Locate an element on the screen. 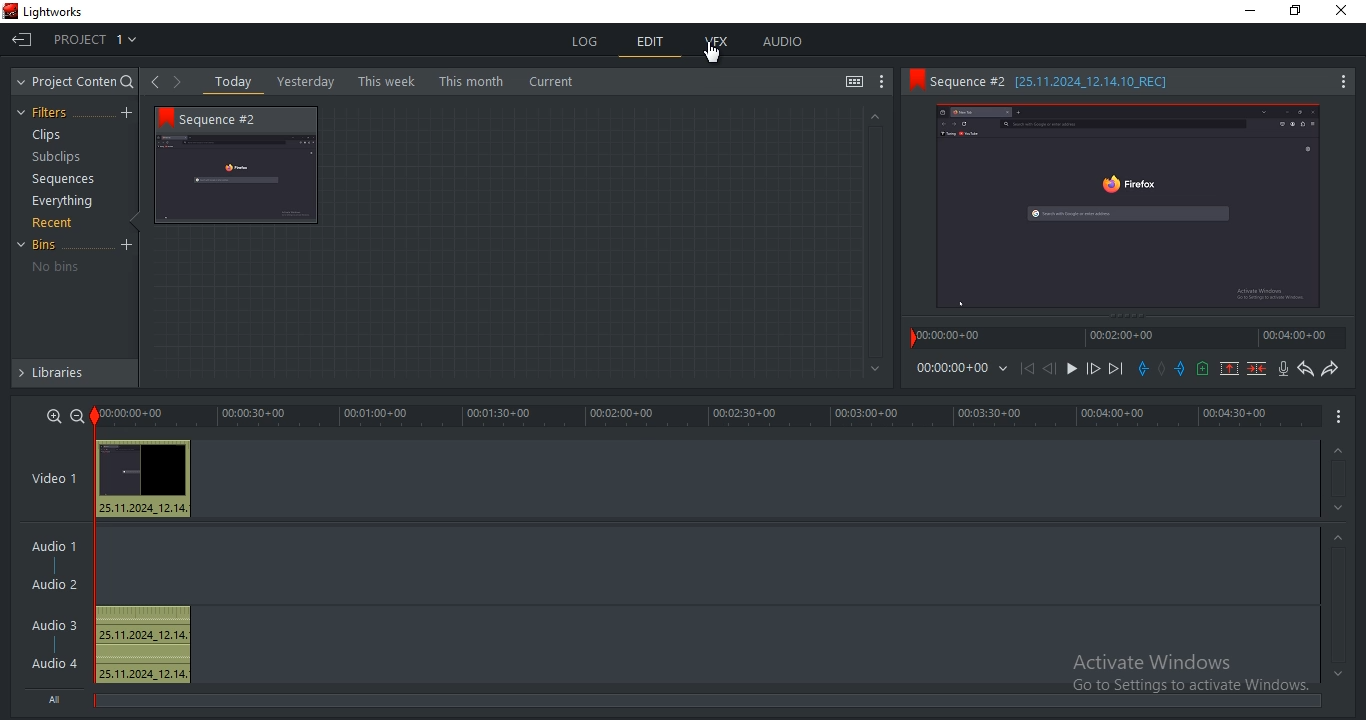 This screenshot has width=1366, height=720. Restore is located at coordinates (1301, 9).